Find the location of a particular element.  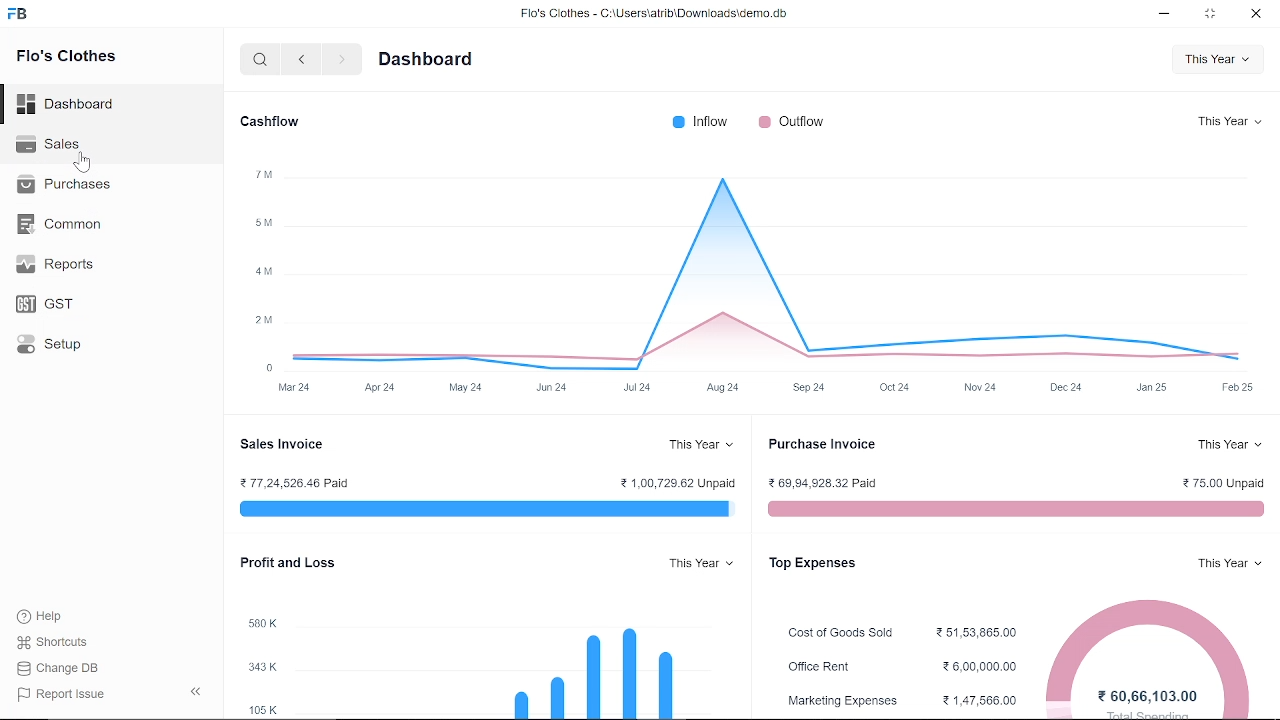

This Year is located at coordinates (1223, 445).